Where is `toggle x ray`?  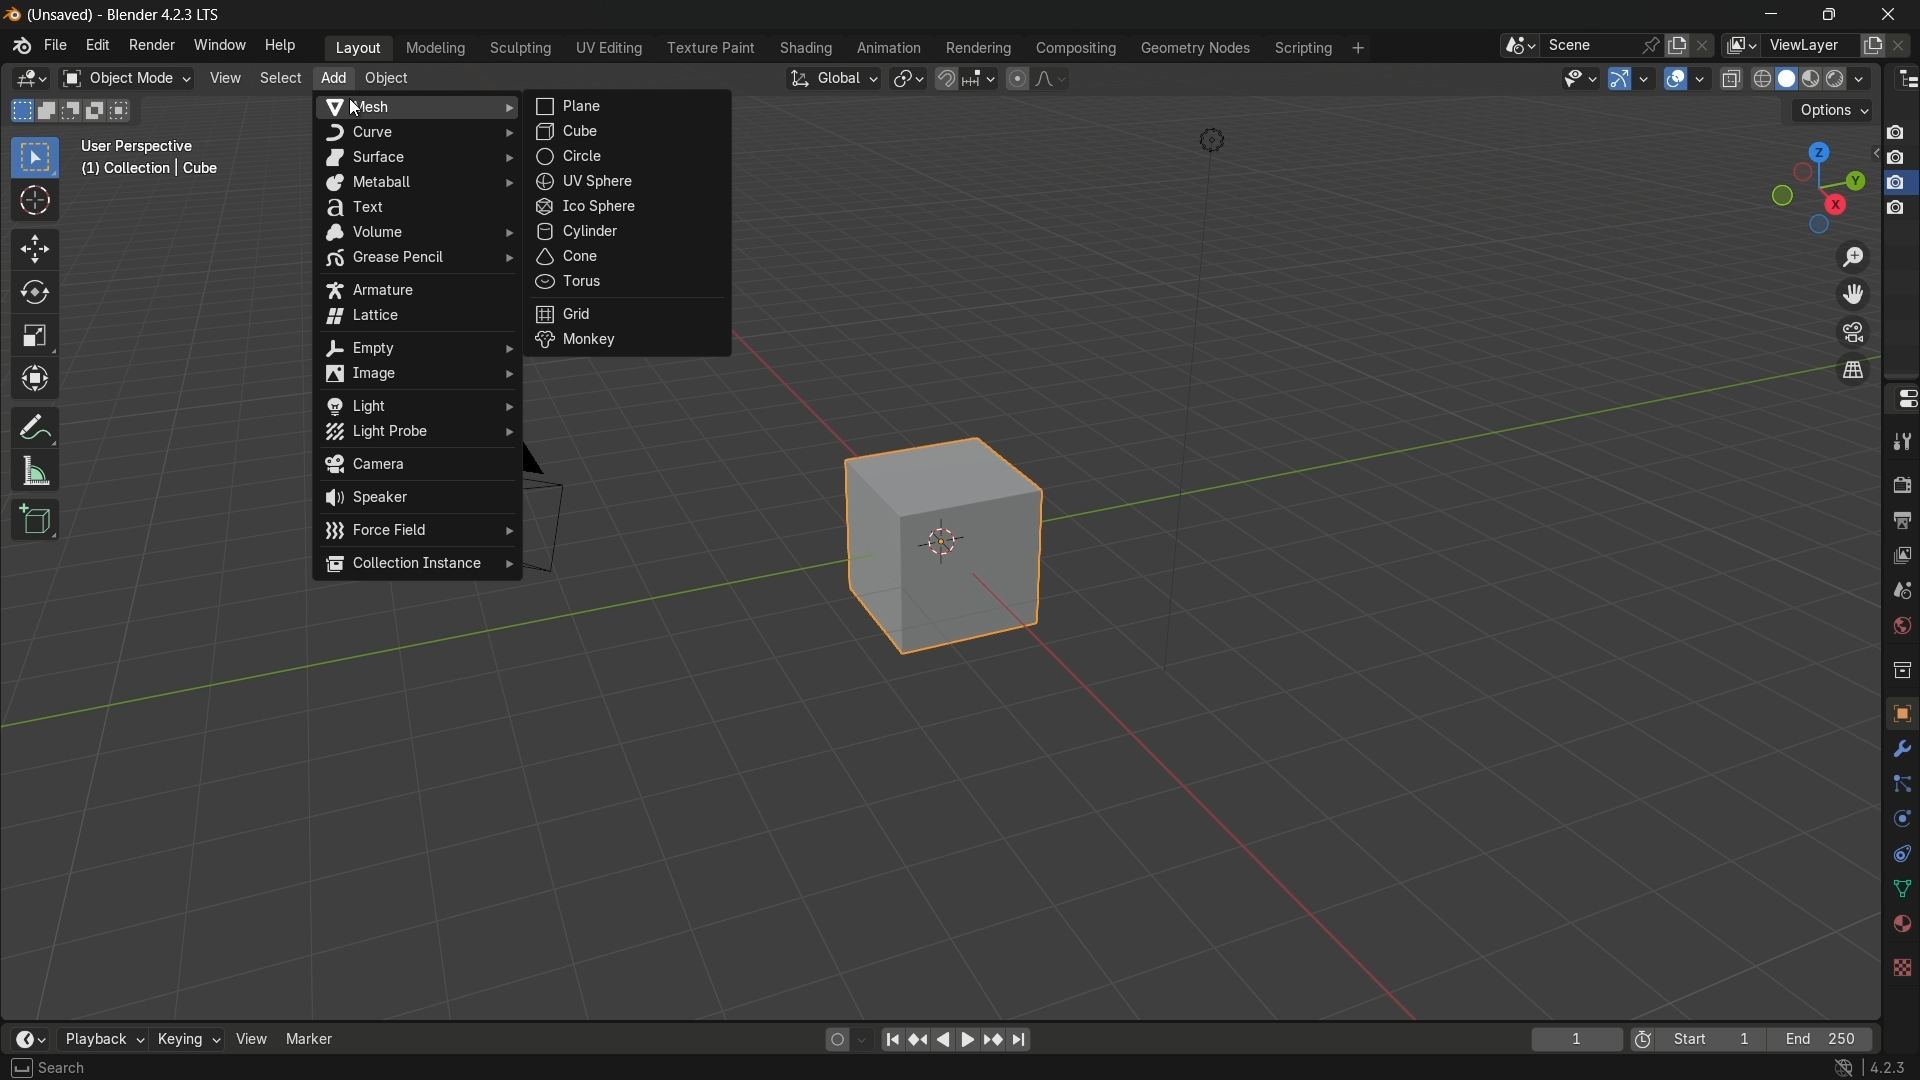
toggle x ray is located at coordinates (1731, 78).